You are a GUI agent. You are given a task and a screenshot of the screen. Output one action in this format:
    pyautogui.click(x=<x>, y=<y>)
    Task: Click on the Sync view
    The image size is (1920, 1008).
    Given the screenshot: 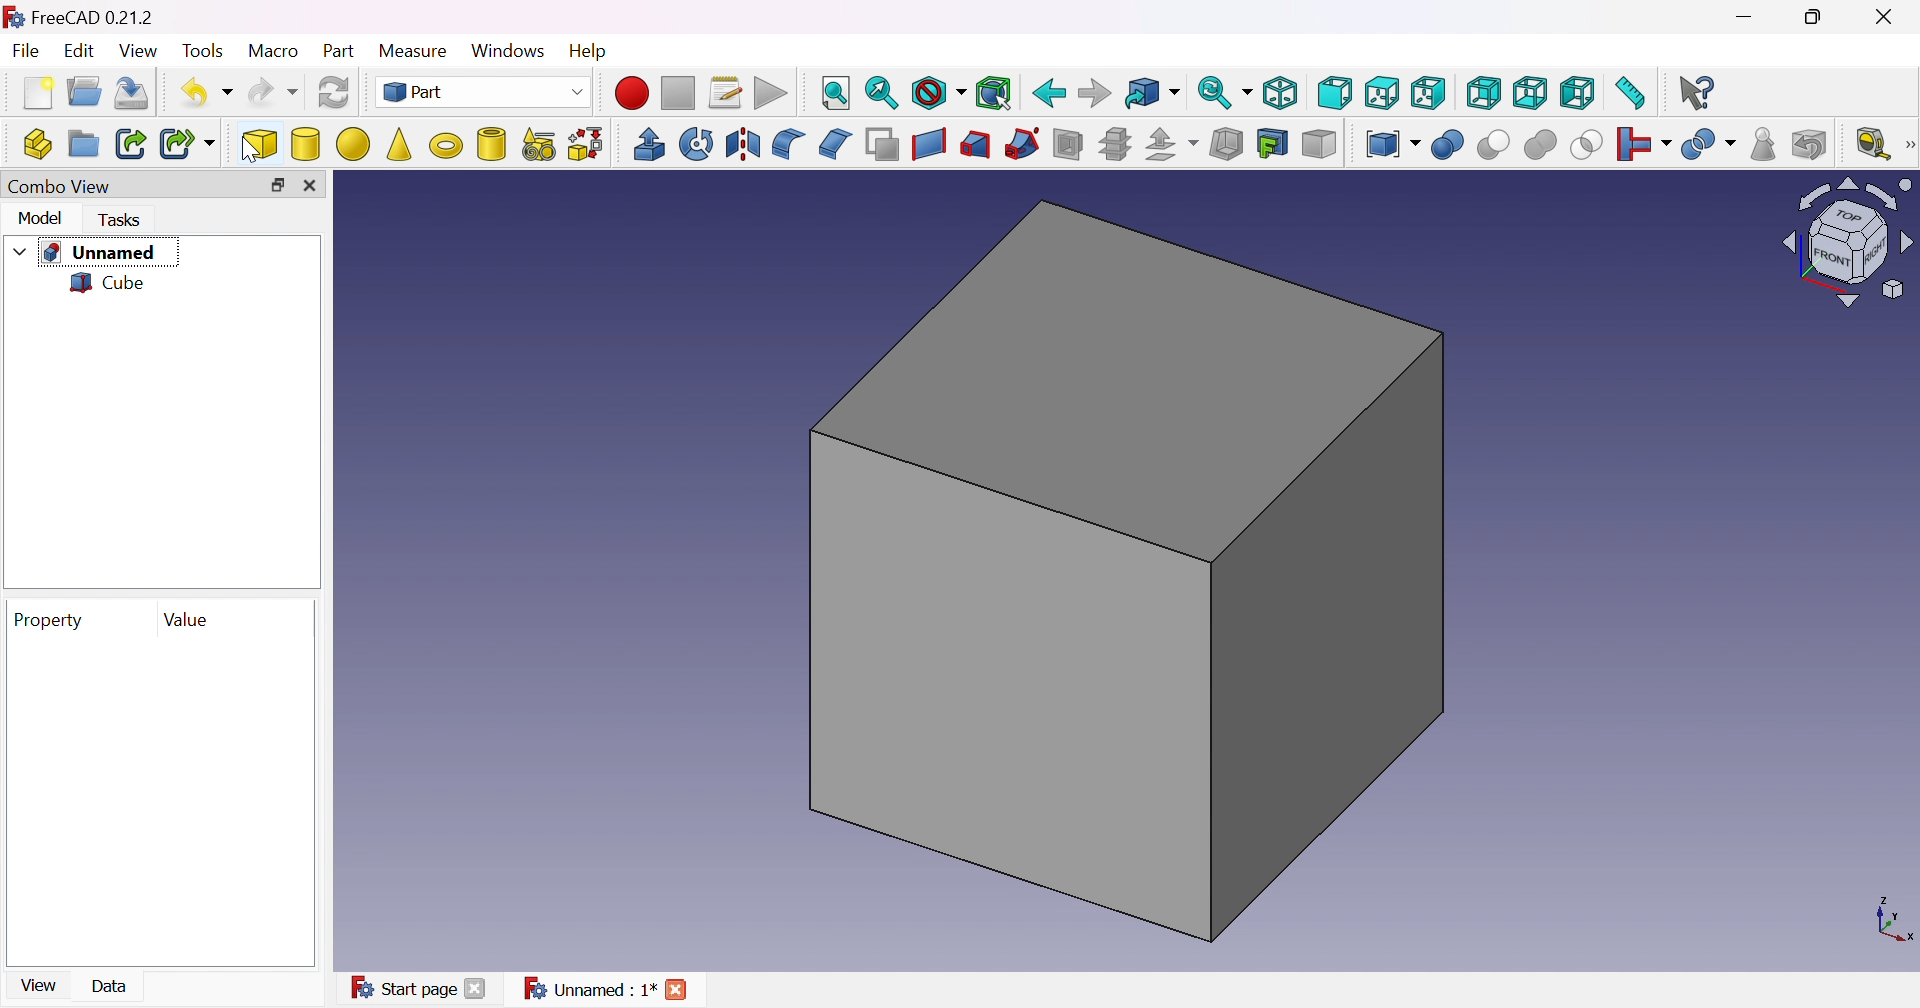 What is the action you would take?
    pyautogui.click(x=1223, y=94)
    